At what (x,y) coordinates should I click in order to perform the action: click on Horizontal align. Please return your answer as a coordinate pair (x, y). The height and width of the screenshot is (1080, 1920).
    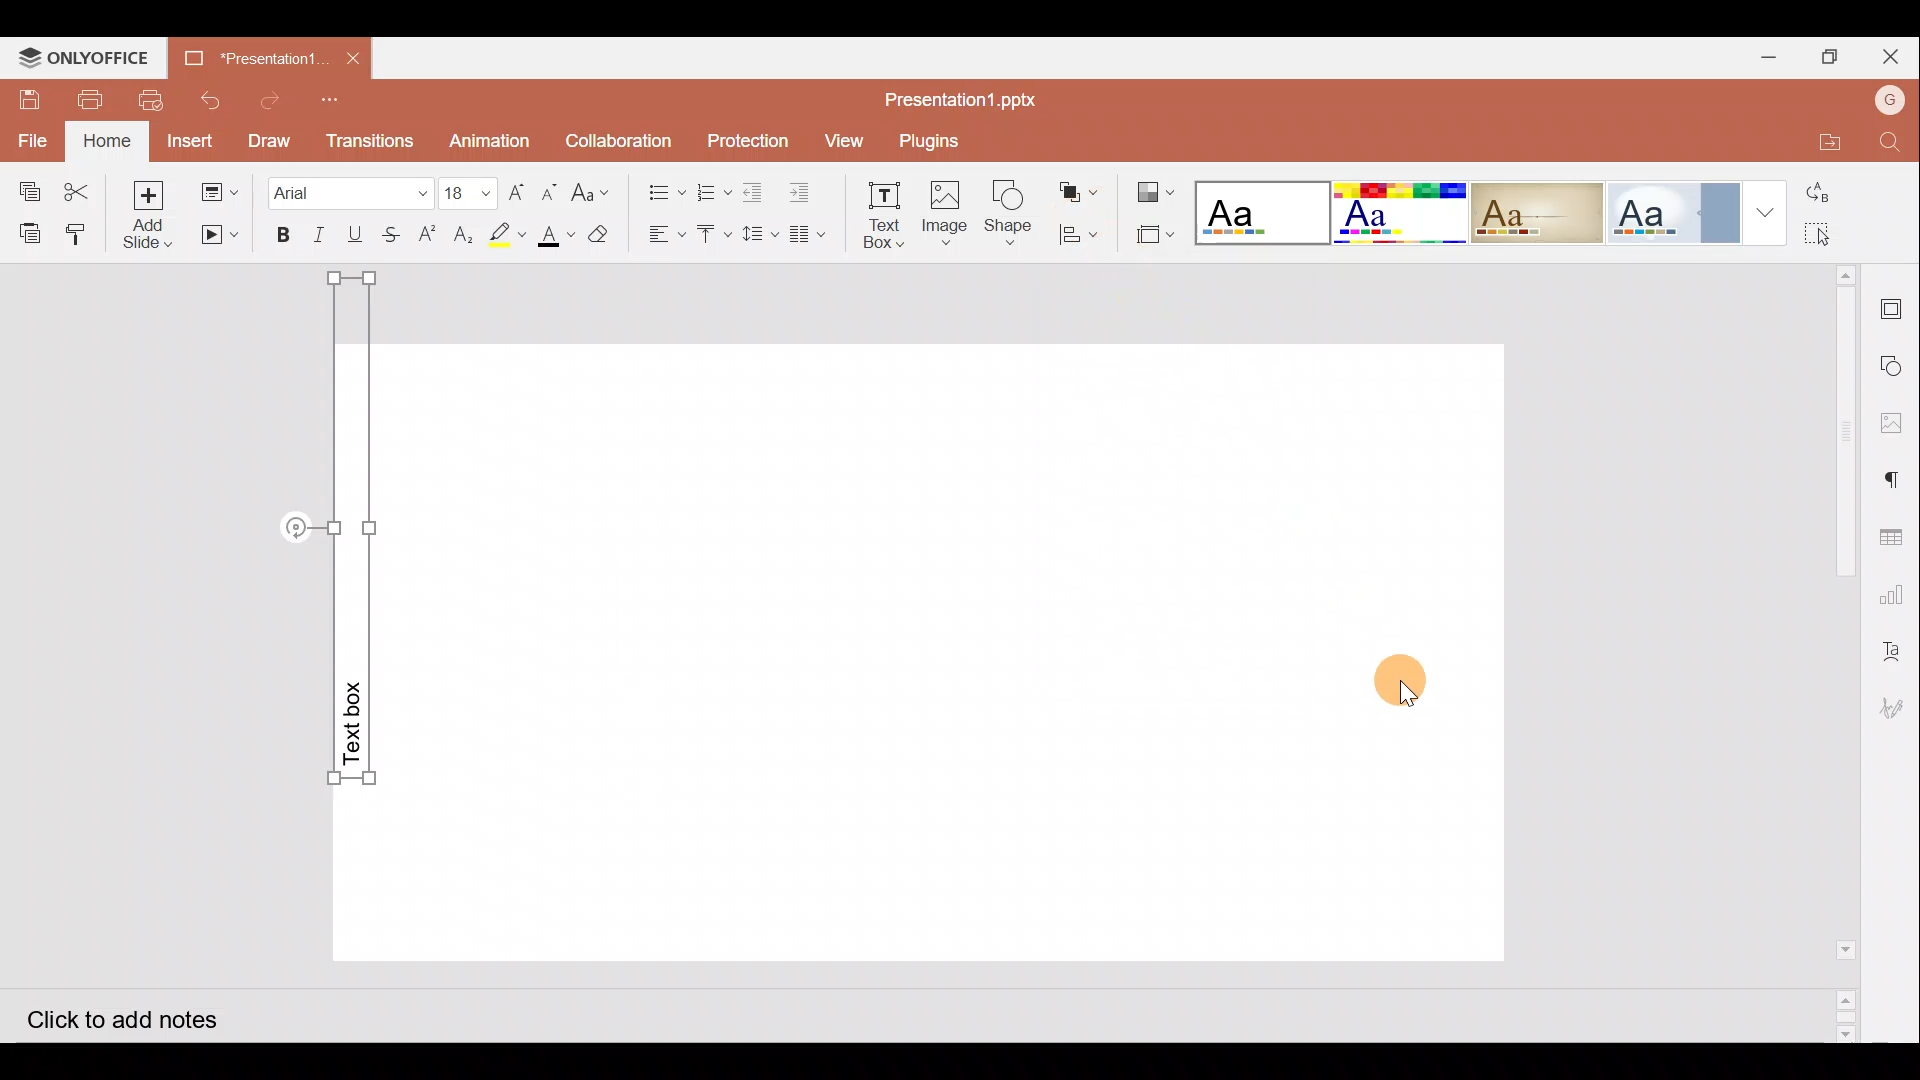
    Looking at the image, I should click on (664, 235).